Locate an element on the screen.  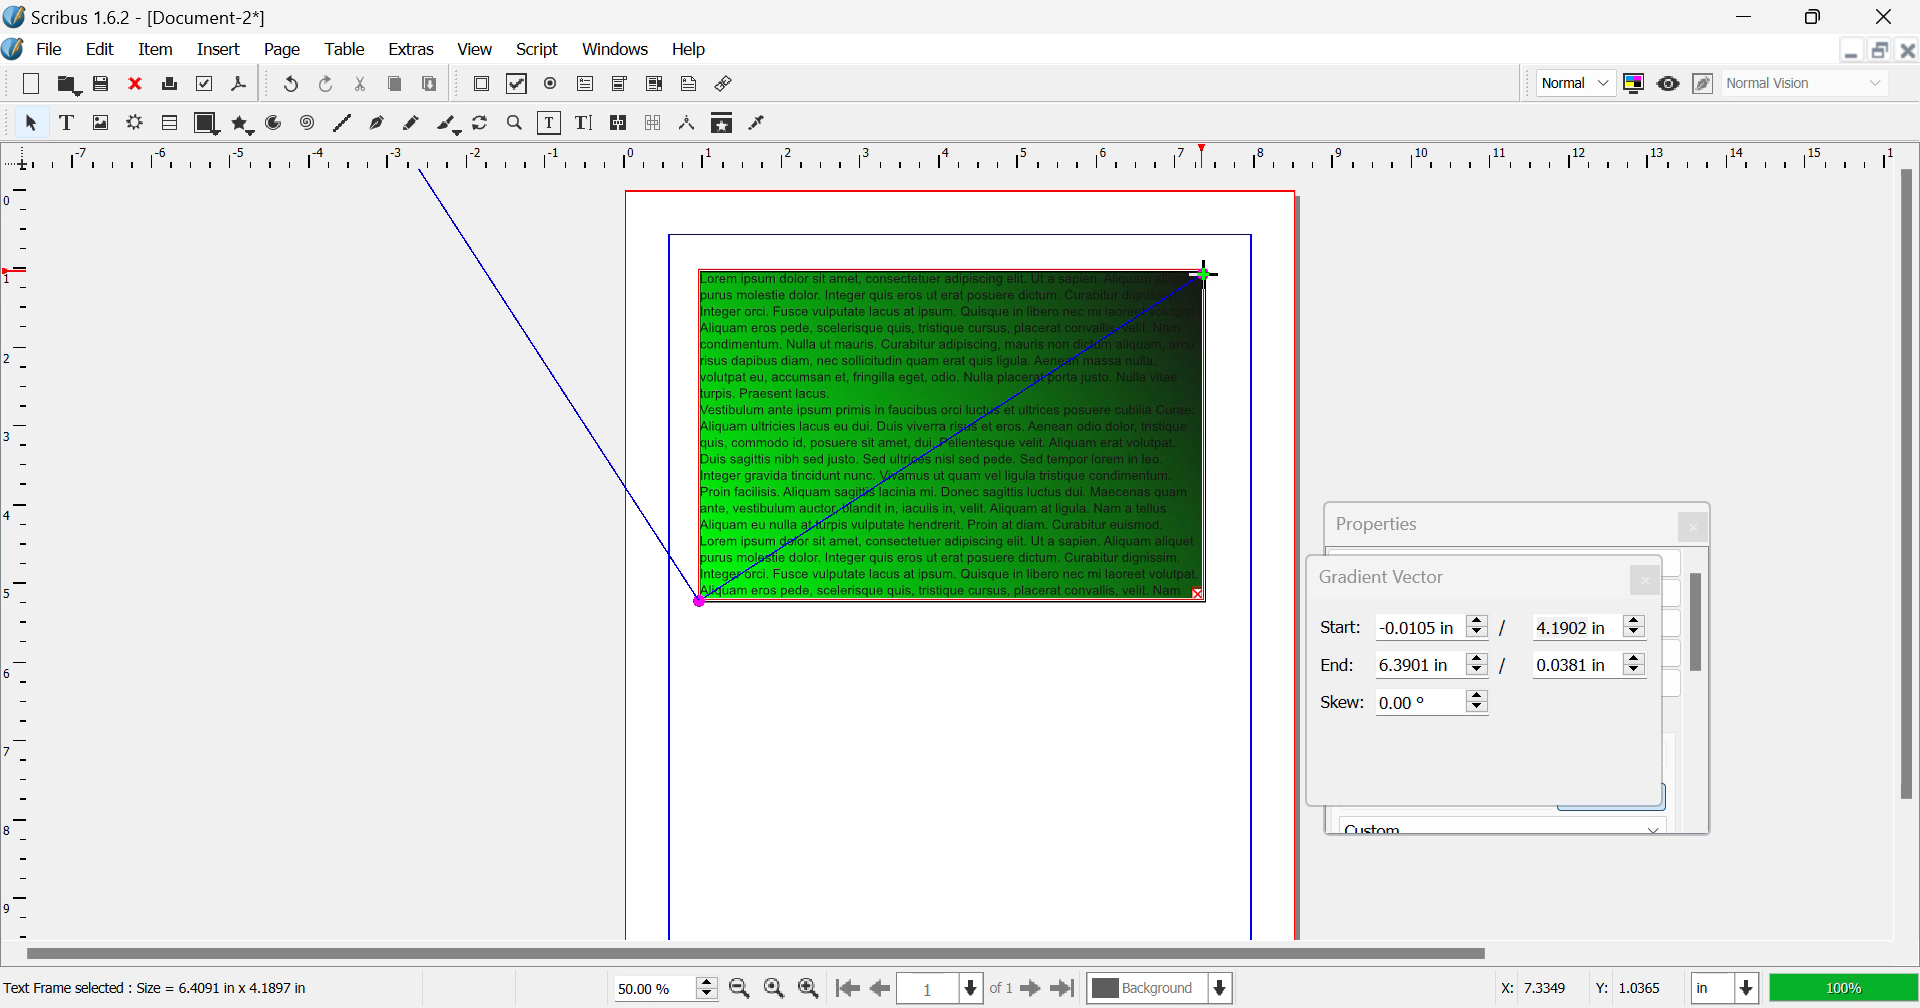
Undo is located at coordinates (329, 86).